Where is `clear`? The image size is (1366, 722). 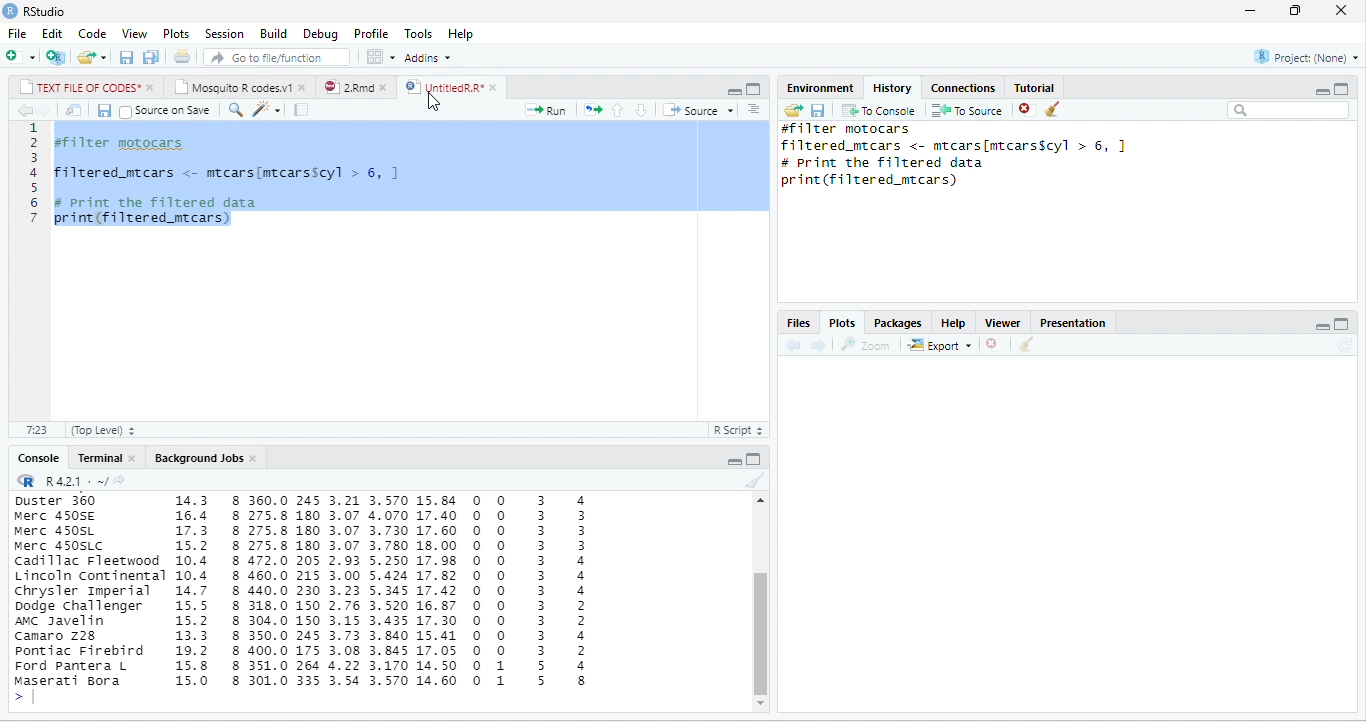 clear is located at coordinates (1053, 108).